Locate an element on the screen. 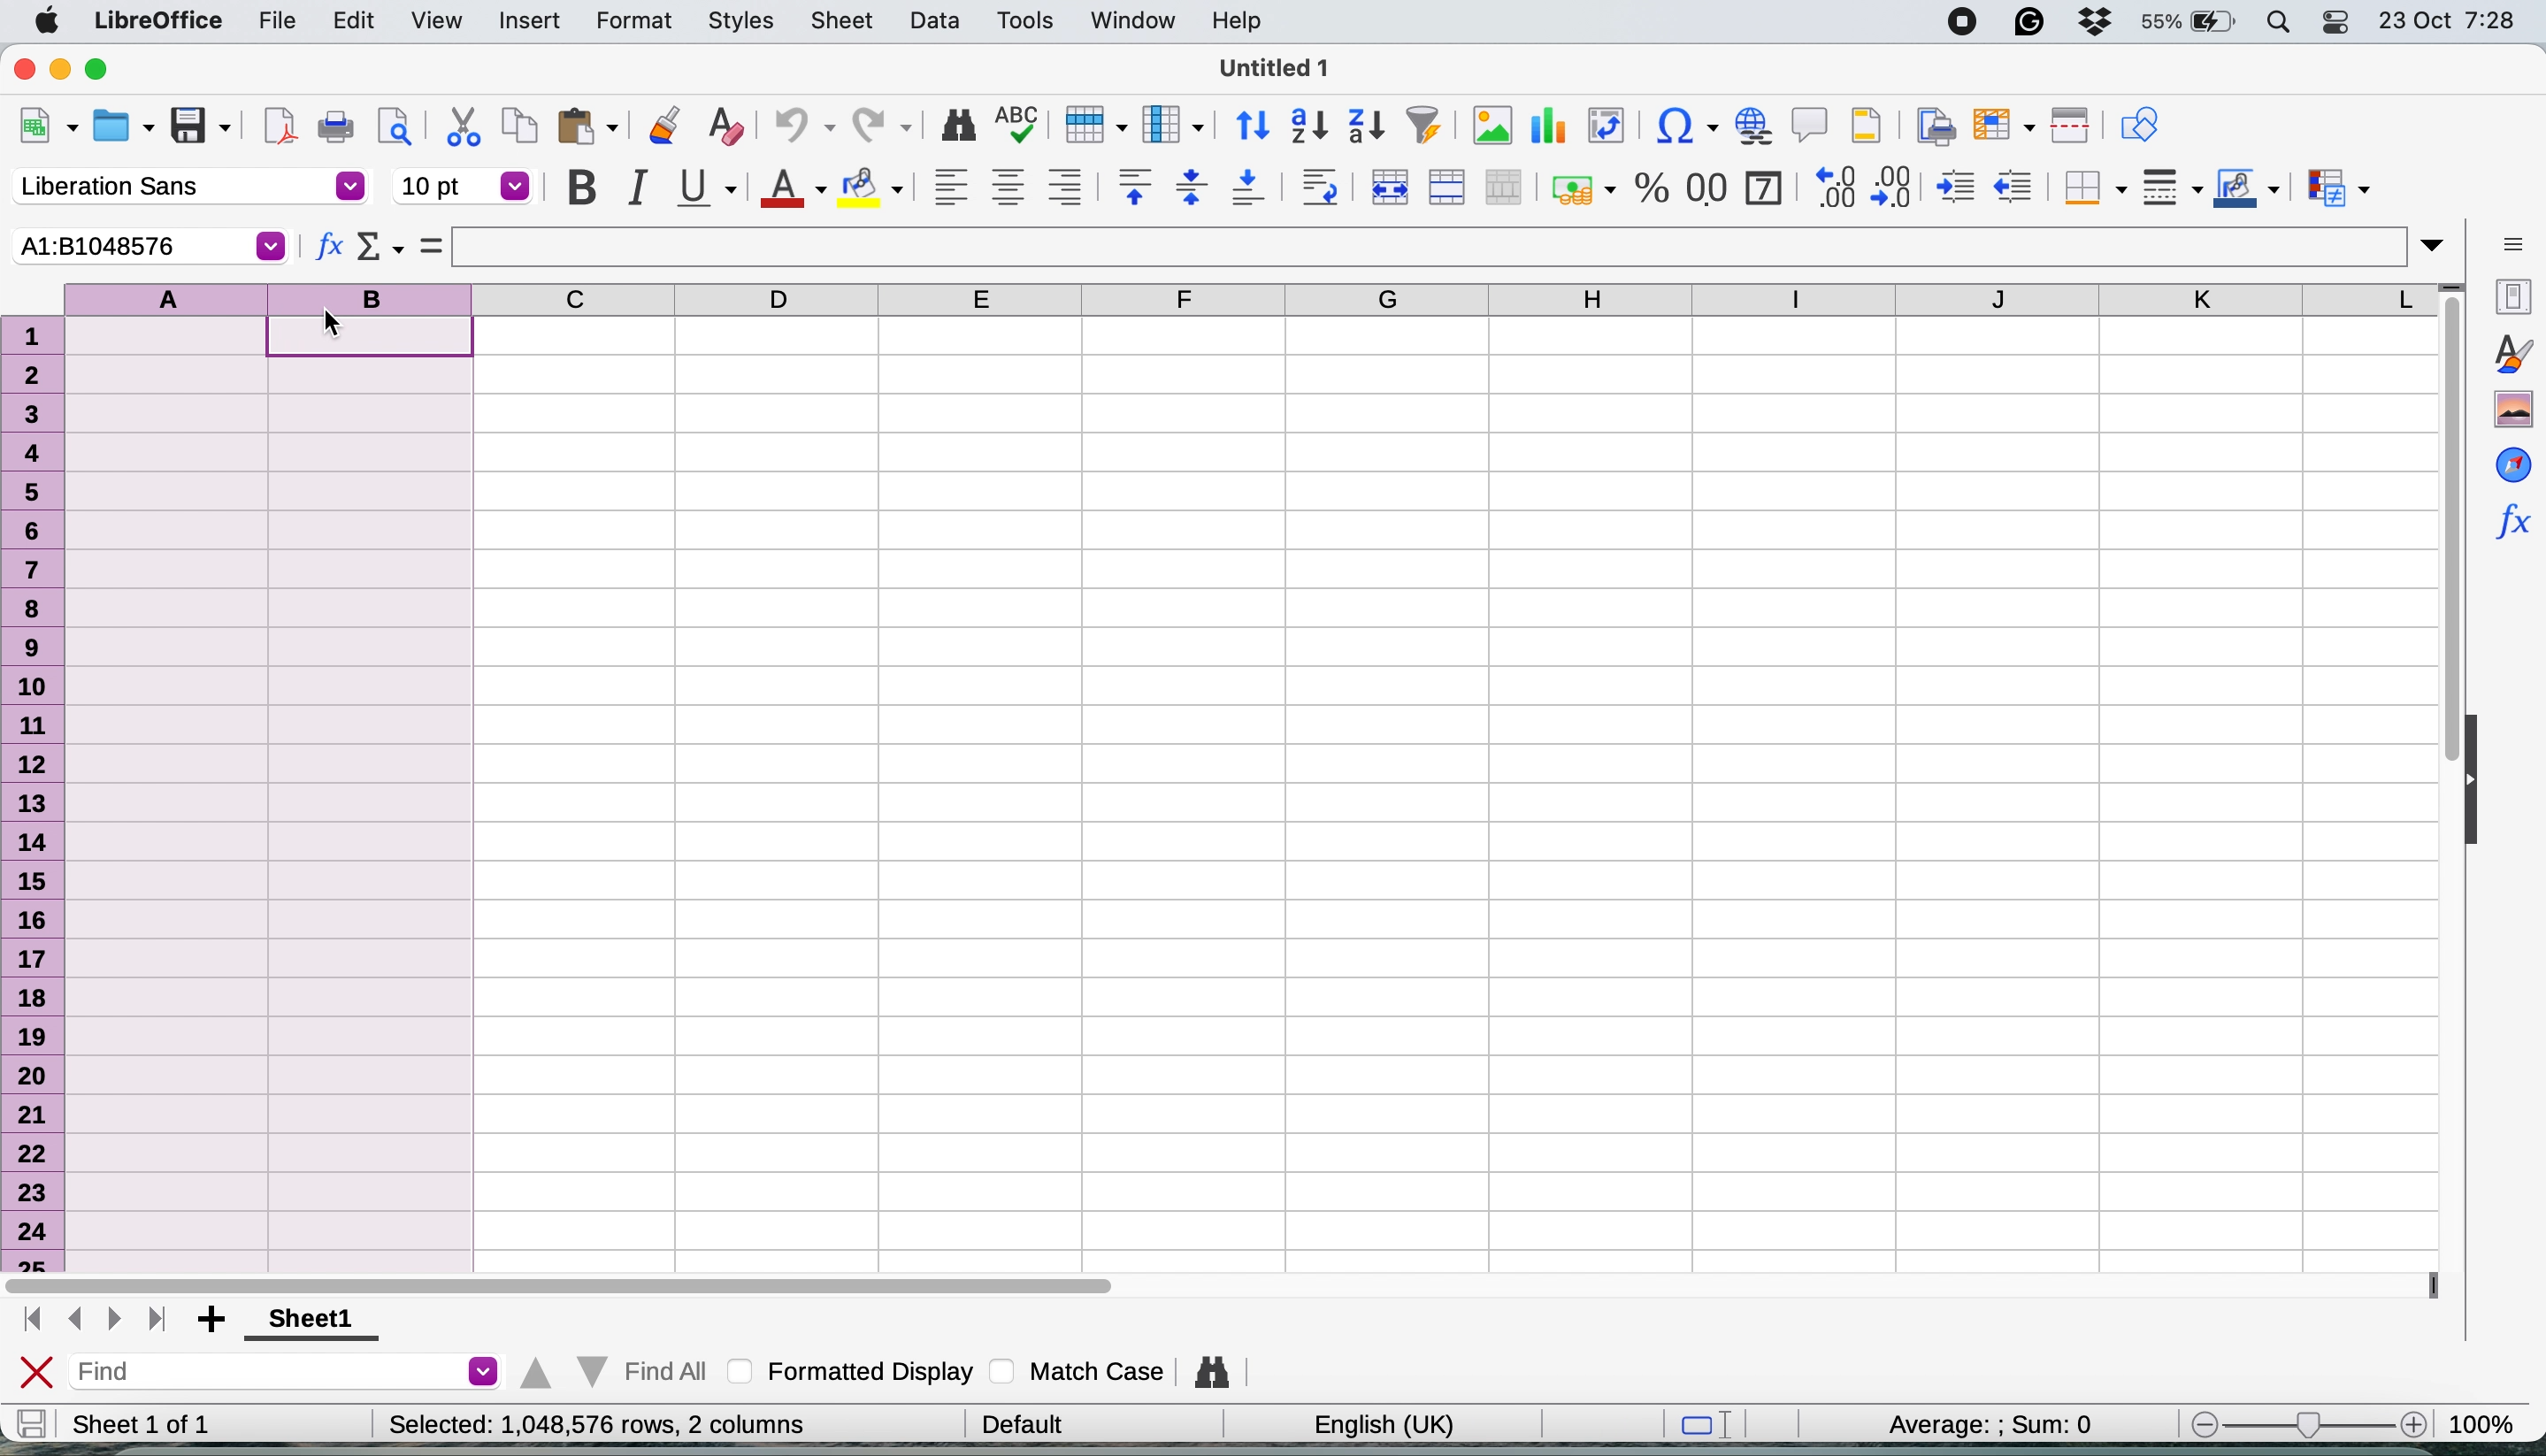 This screenshot has width=2546, height=1456. dropbox is located at coordinates (2092, 24).